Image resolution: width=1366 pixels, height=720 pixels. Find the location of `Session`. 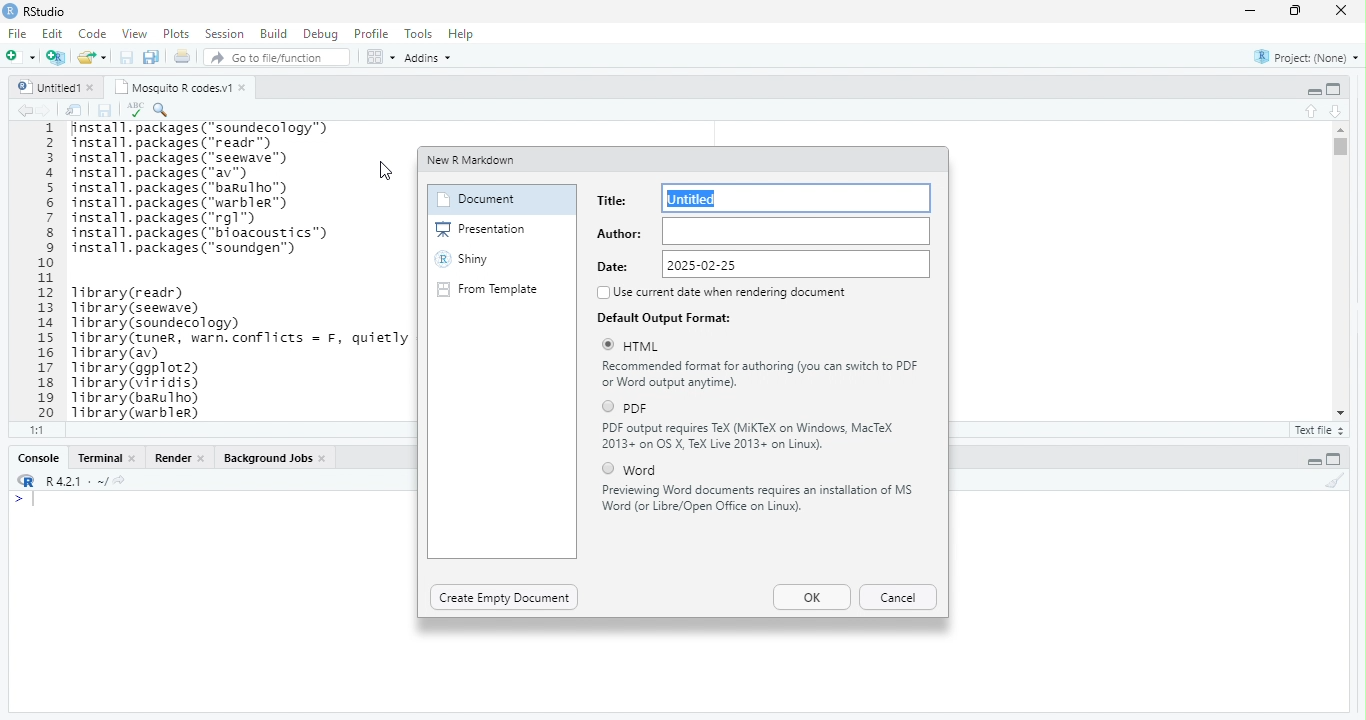

Session is located at coordinates (227, 34).